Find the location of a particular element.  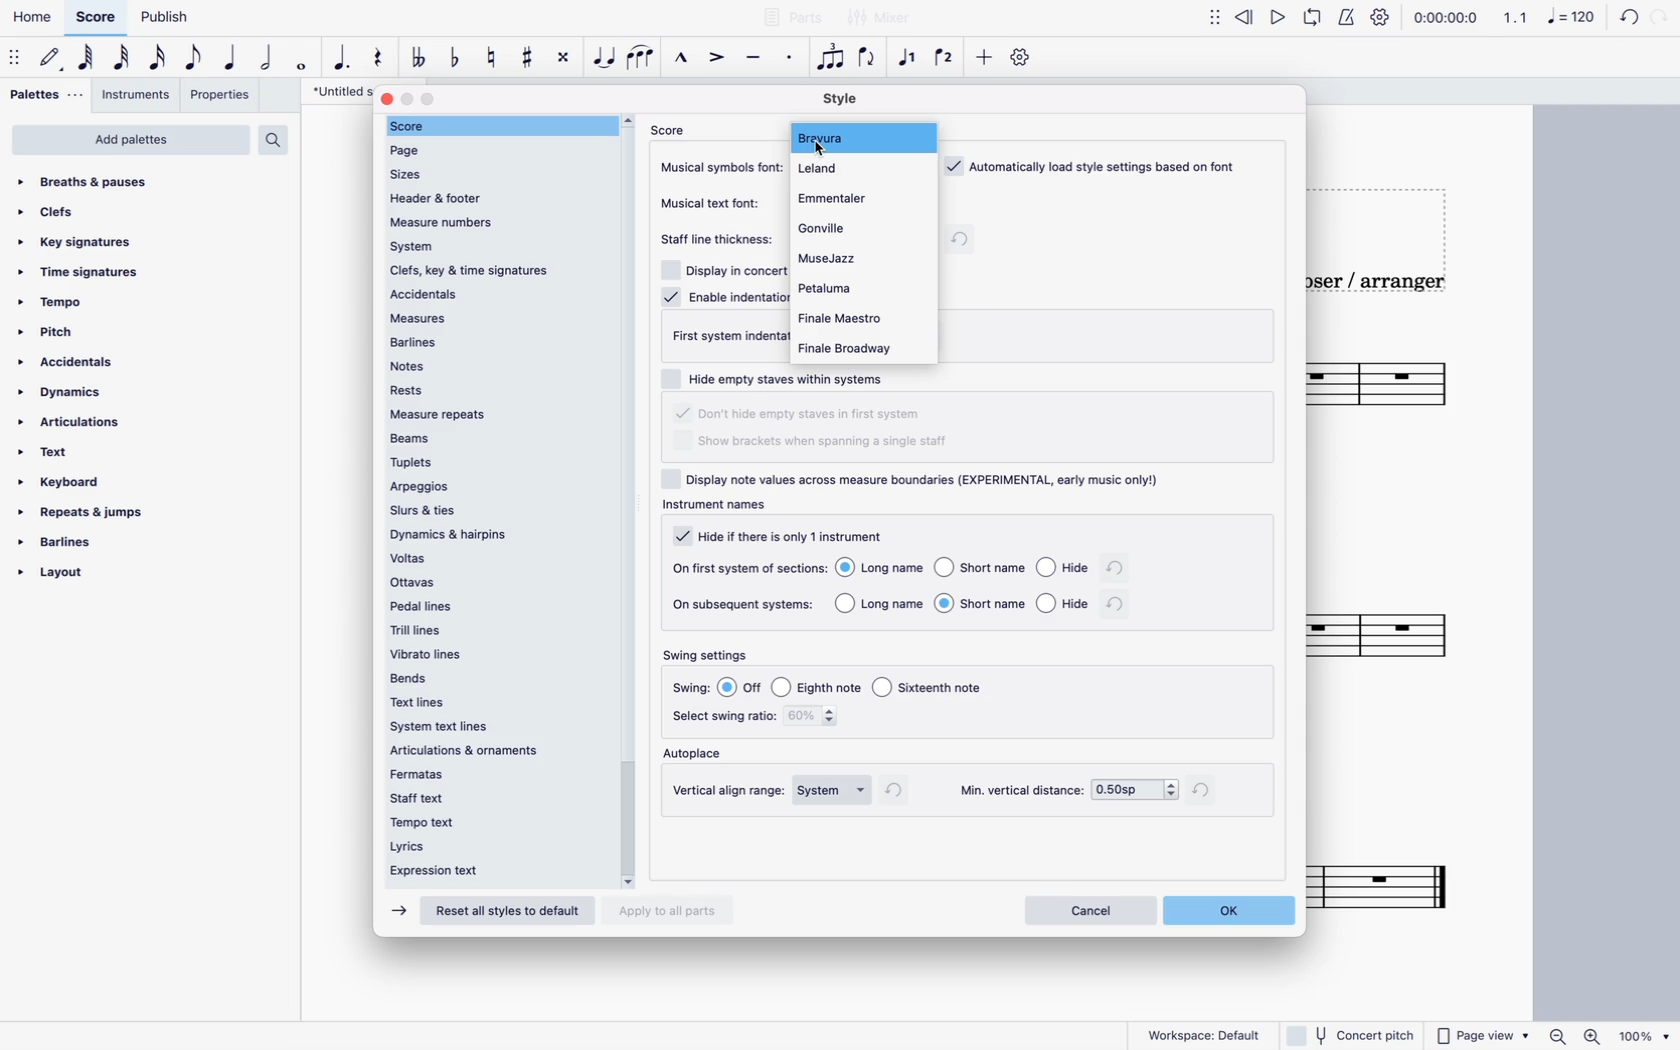

more is located at coordinates (986, 58).